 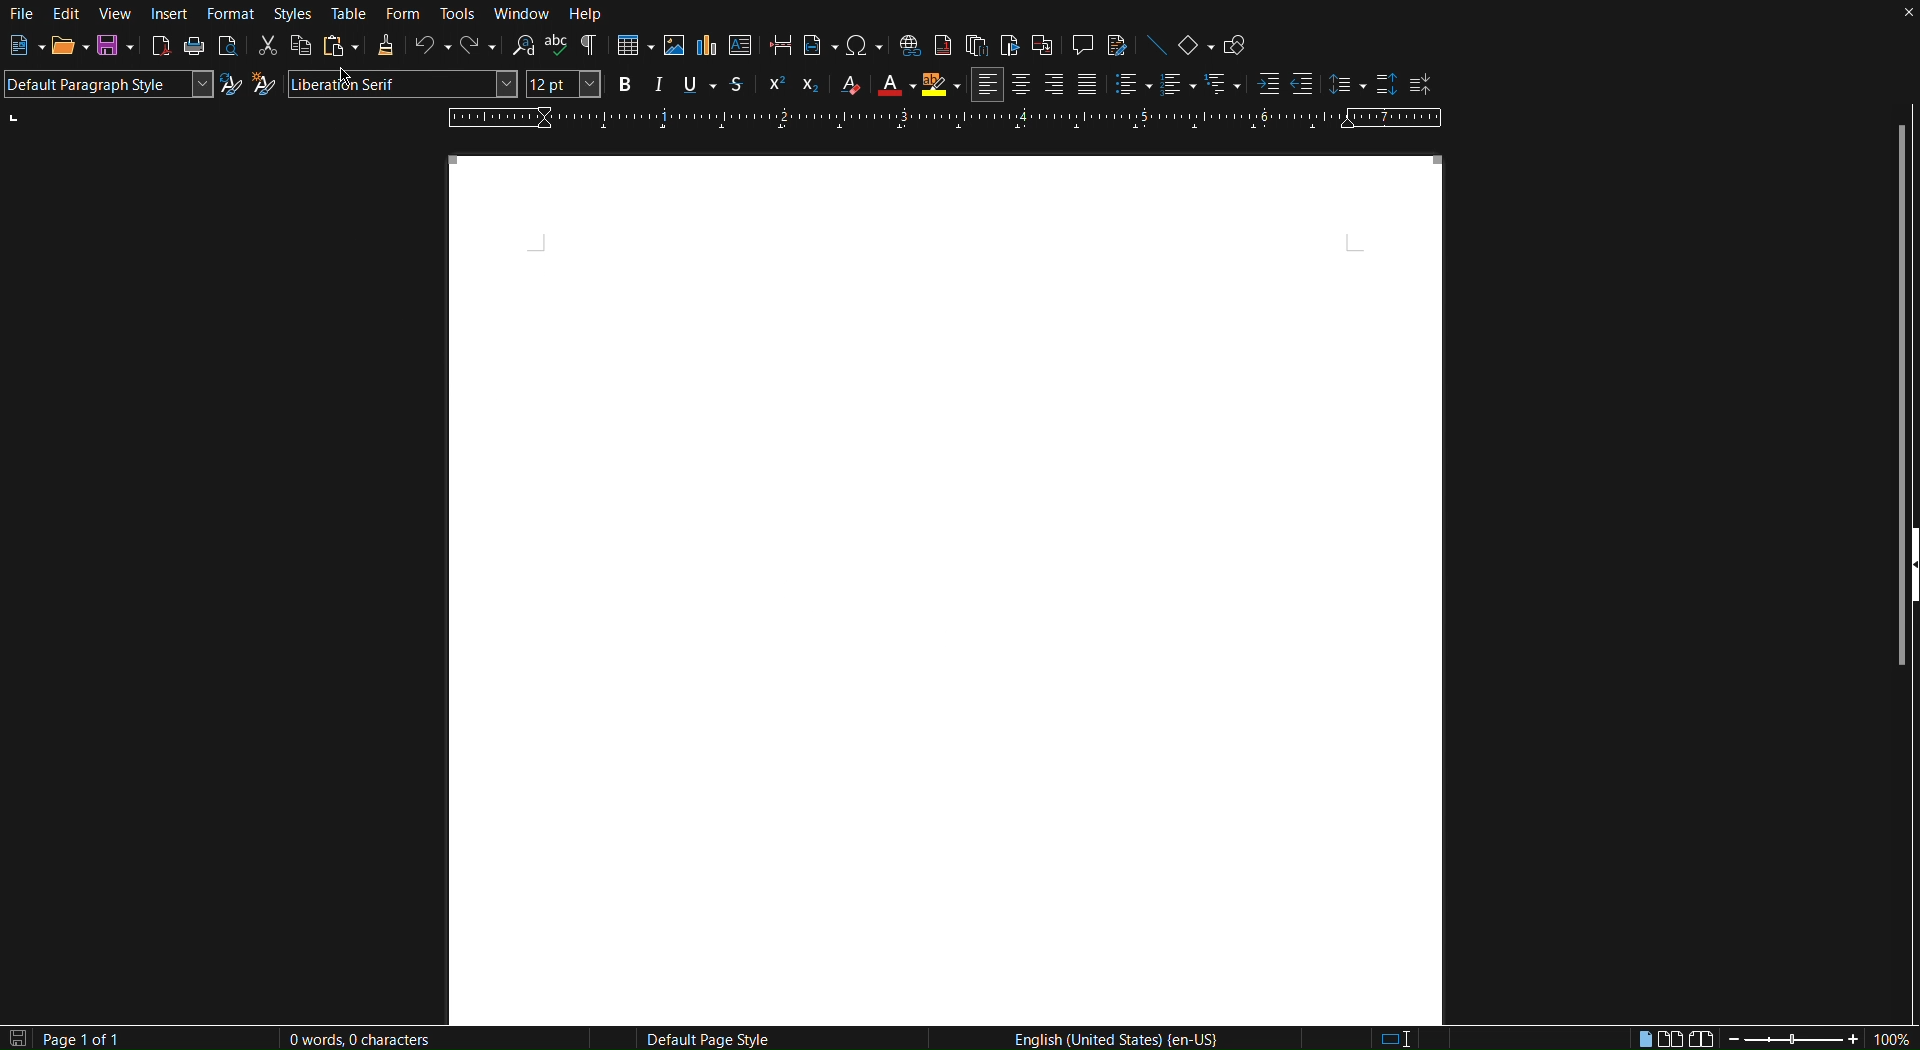 What do you see at coordinates (525, 14) in the screenshot?
I see `Window` at bounding box center [525, 14].